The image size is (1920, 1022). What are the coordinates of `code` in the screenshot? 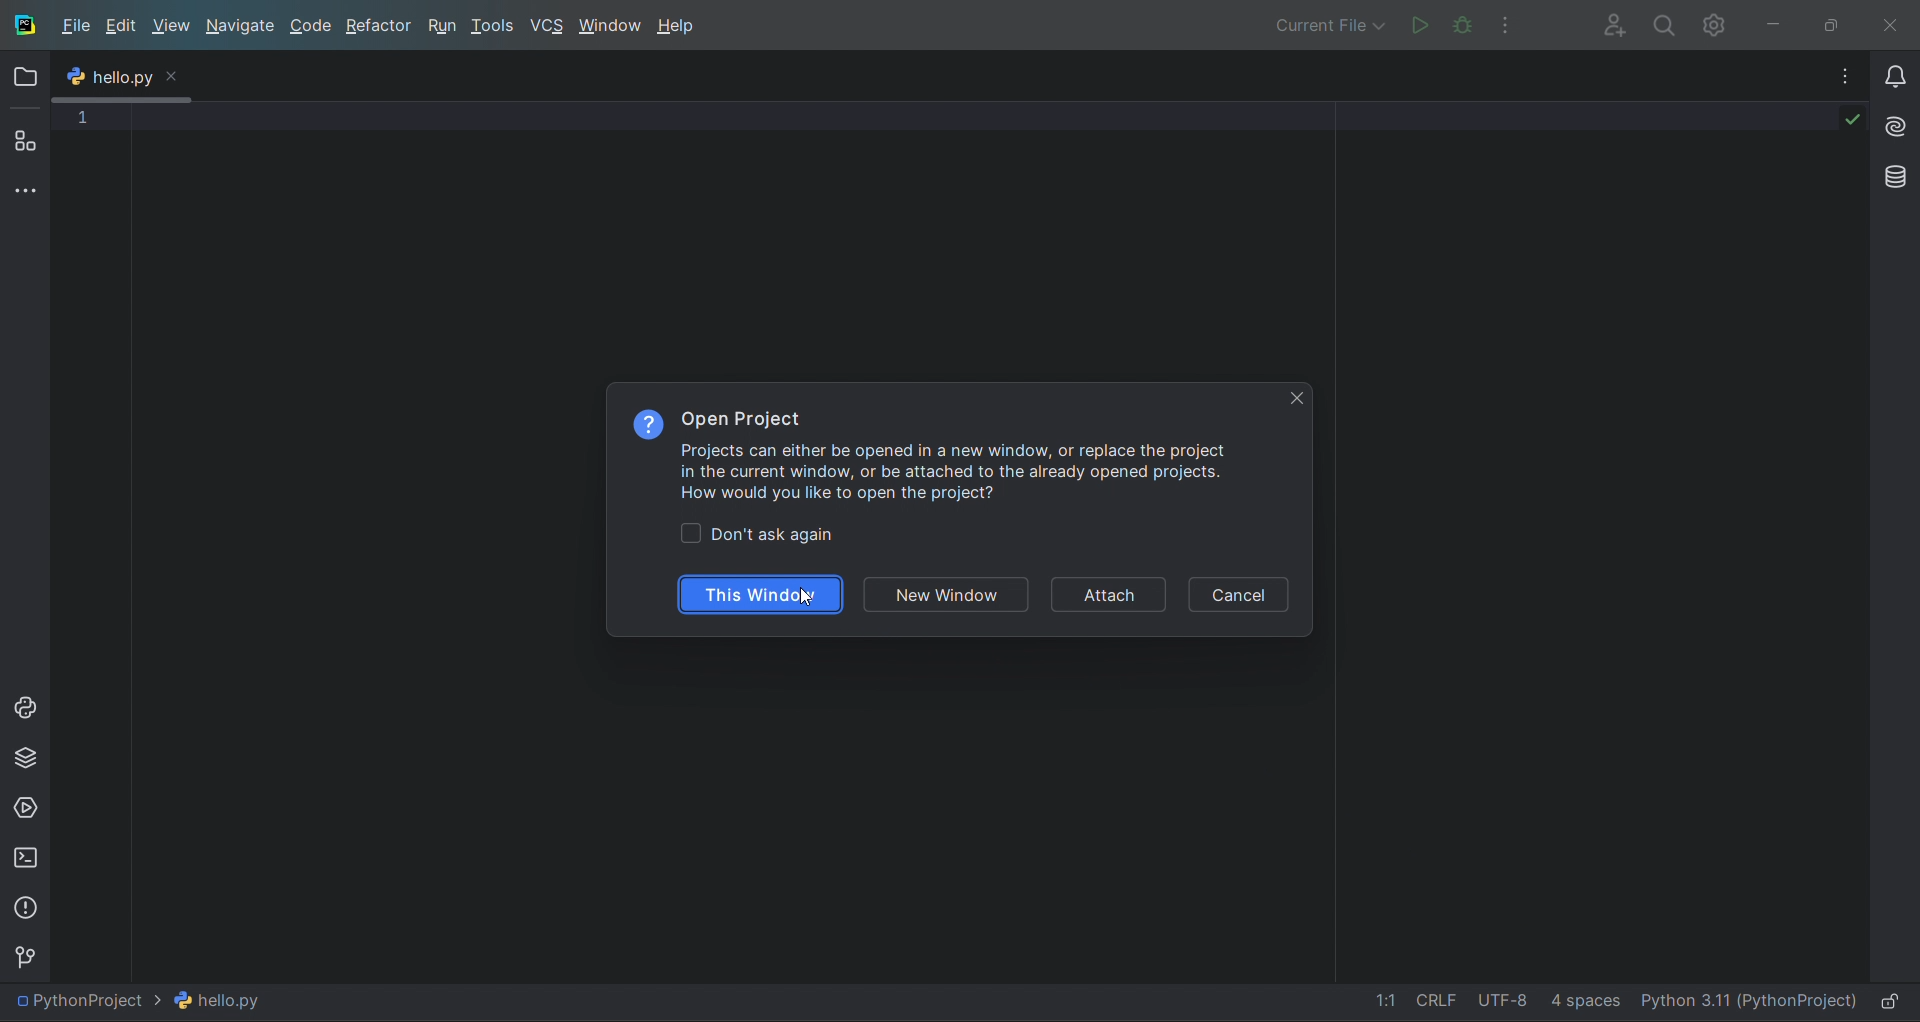 It's located at (313, 28).